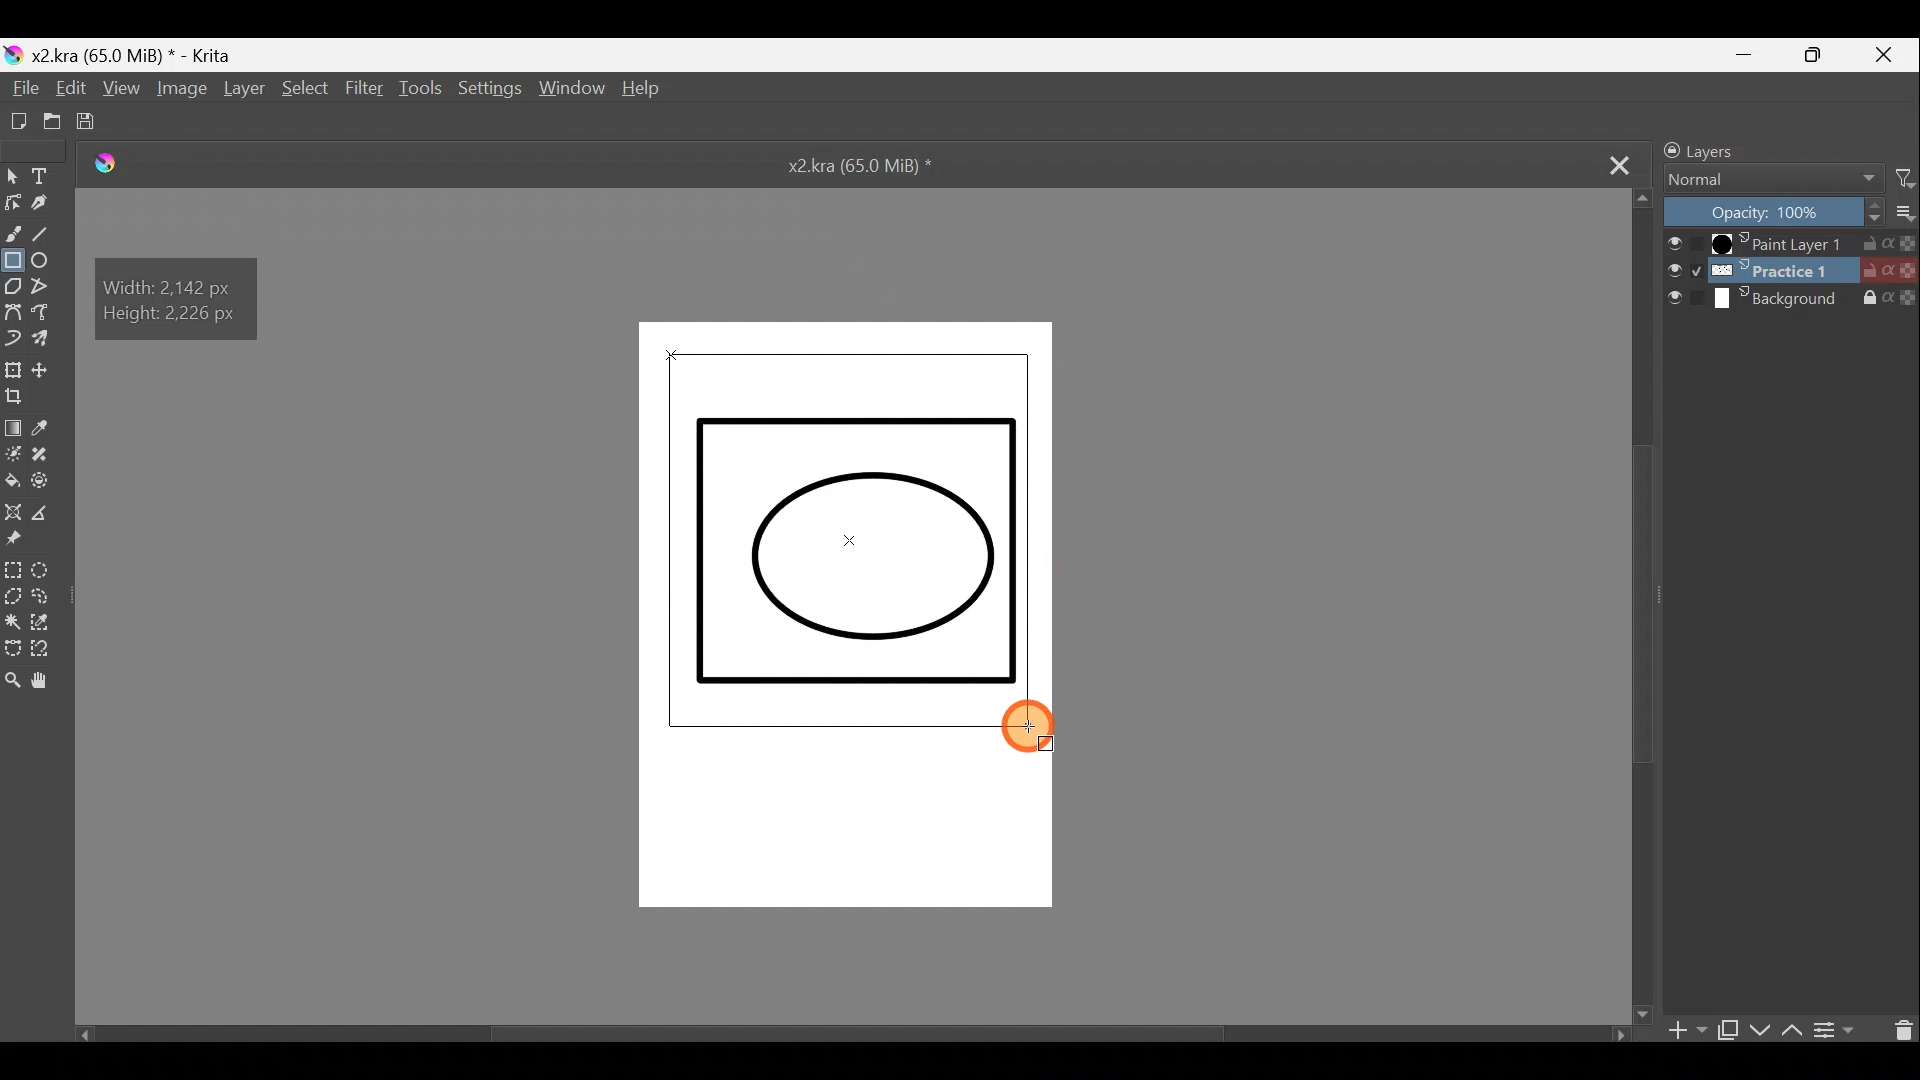  What do you see at coordinates (13, 310) in the screenshot?
I see `Bezier curve tool` at bounding box center [13, 310].